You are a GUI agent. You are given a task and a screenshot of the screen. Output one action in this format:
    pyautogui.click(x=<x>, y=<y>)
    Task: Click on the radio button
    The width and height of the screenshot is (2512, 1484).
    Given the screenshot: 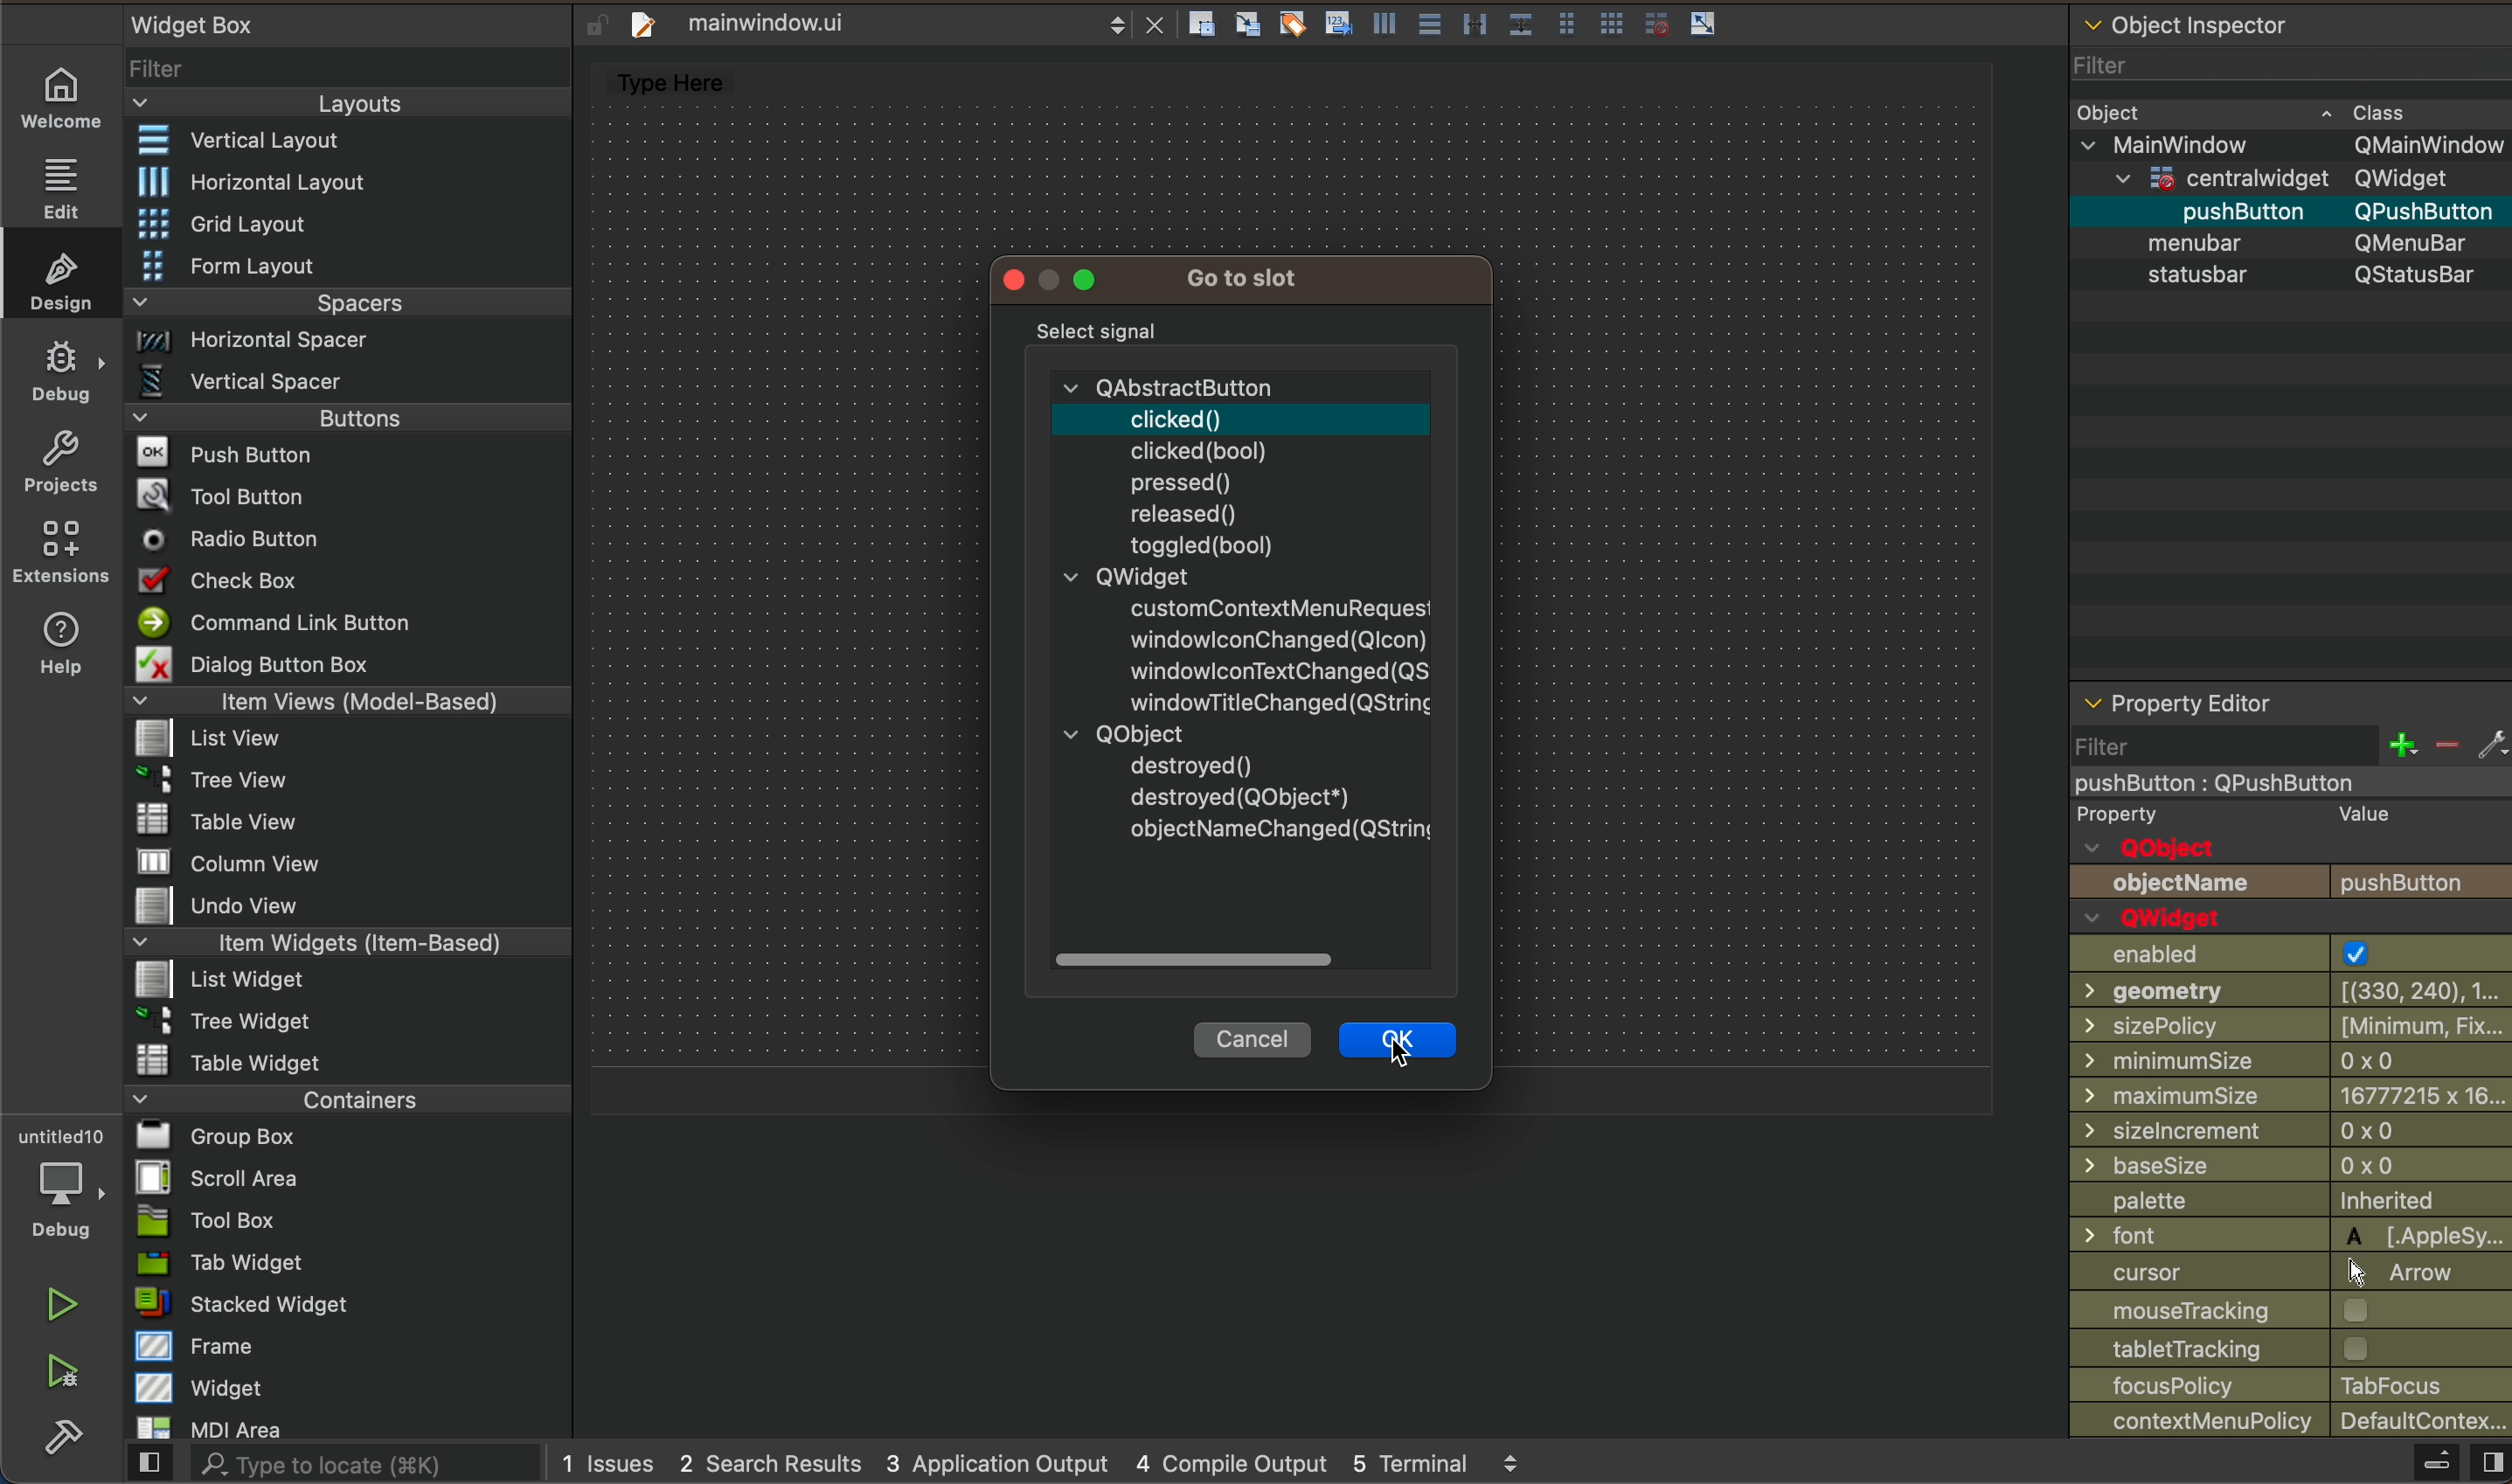 What is the action you would take?
    pyautogui.click(x=347, y=542)
    